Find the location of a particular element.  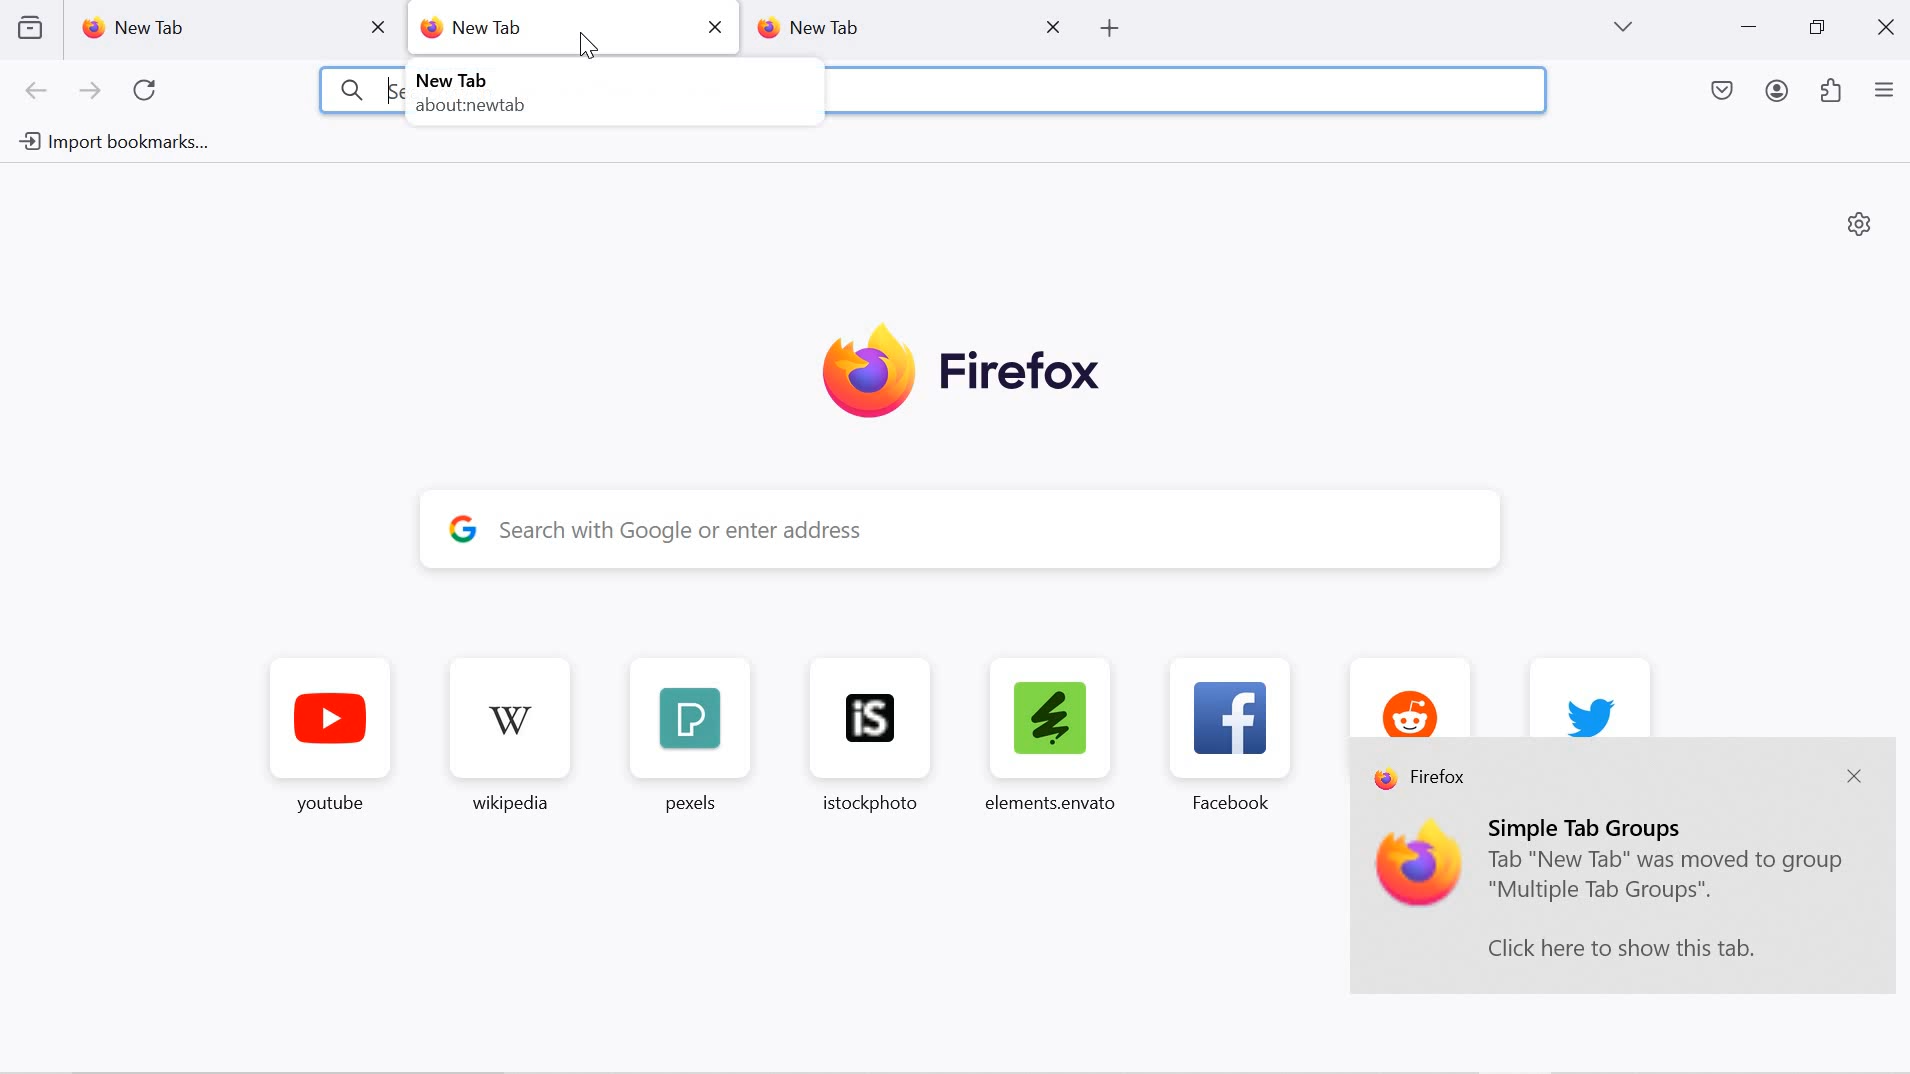

close is located at coordinates (1056, 25).